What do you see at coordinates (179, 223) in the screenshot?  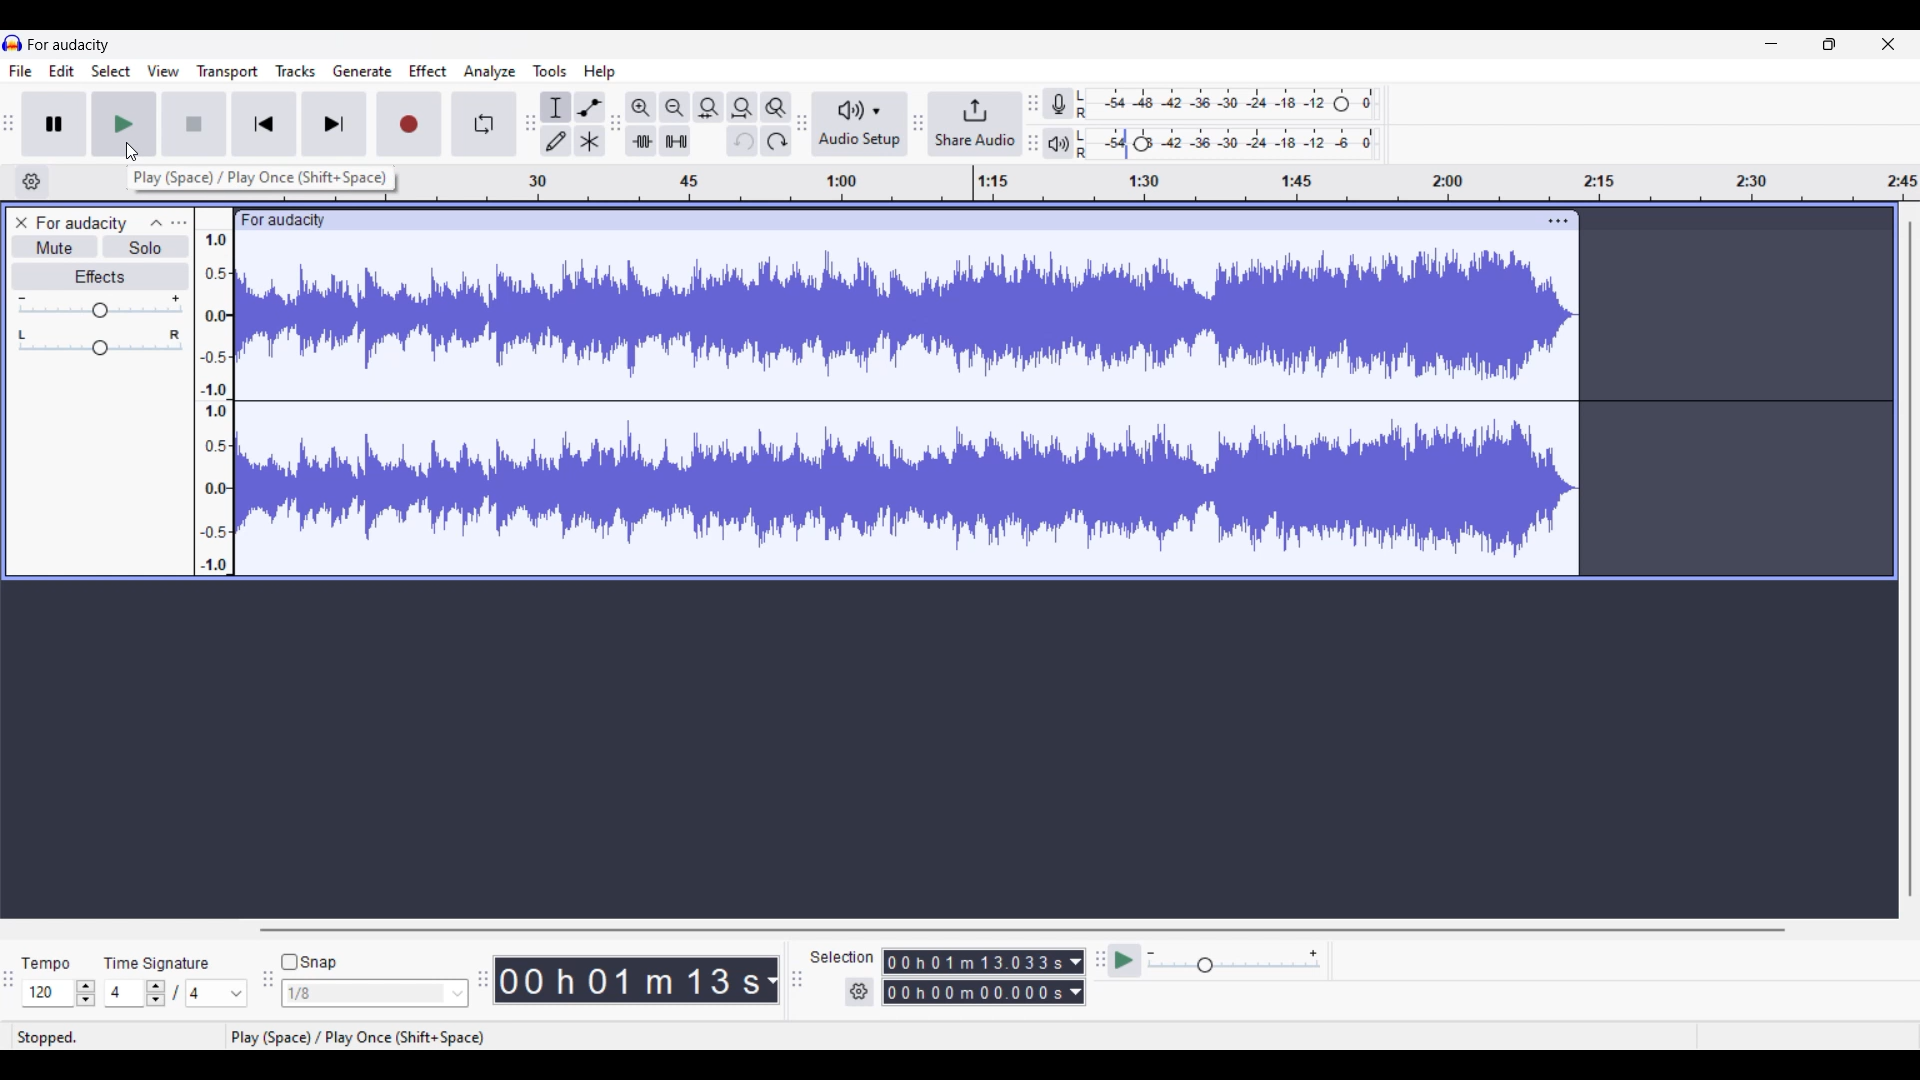 I see `Open menu` at bounding box center [179, 223].